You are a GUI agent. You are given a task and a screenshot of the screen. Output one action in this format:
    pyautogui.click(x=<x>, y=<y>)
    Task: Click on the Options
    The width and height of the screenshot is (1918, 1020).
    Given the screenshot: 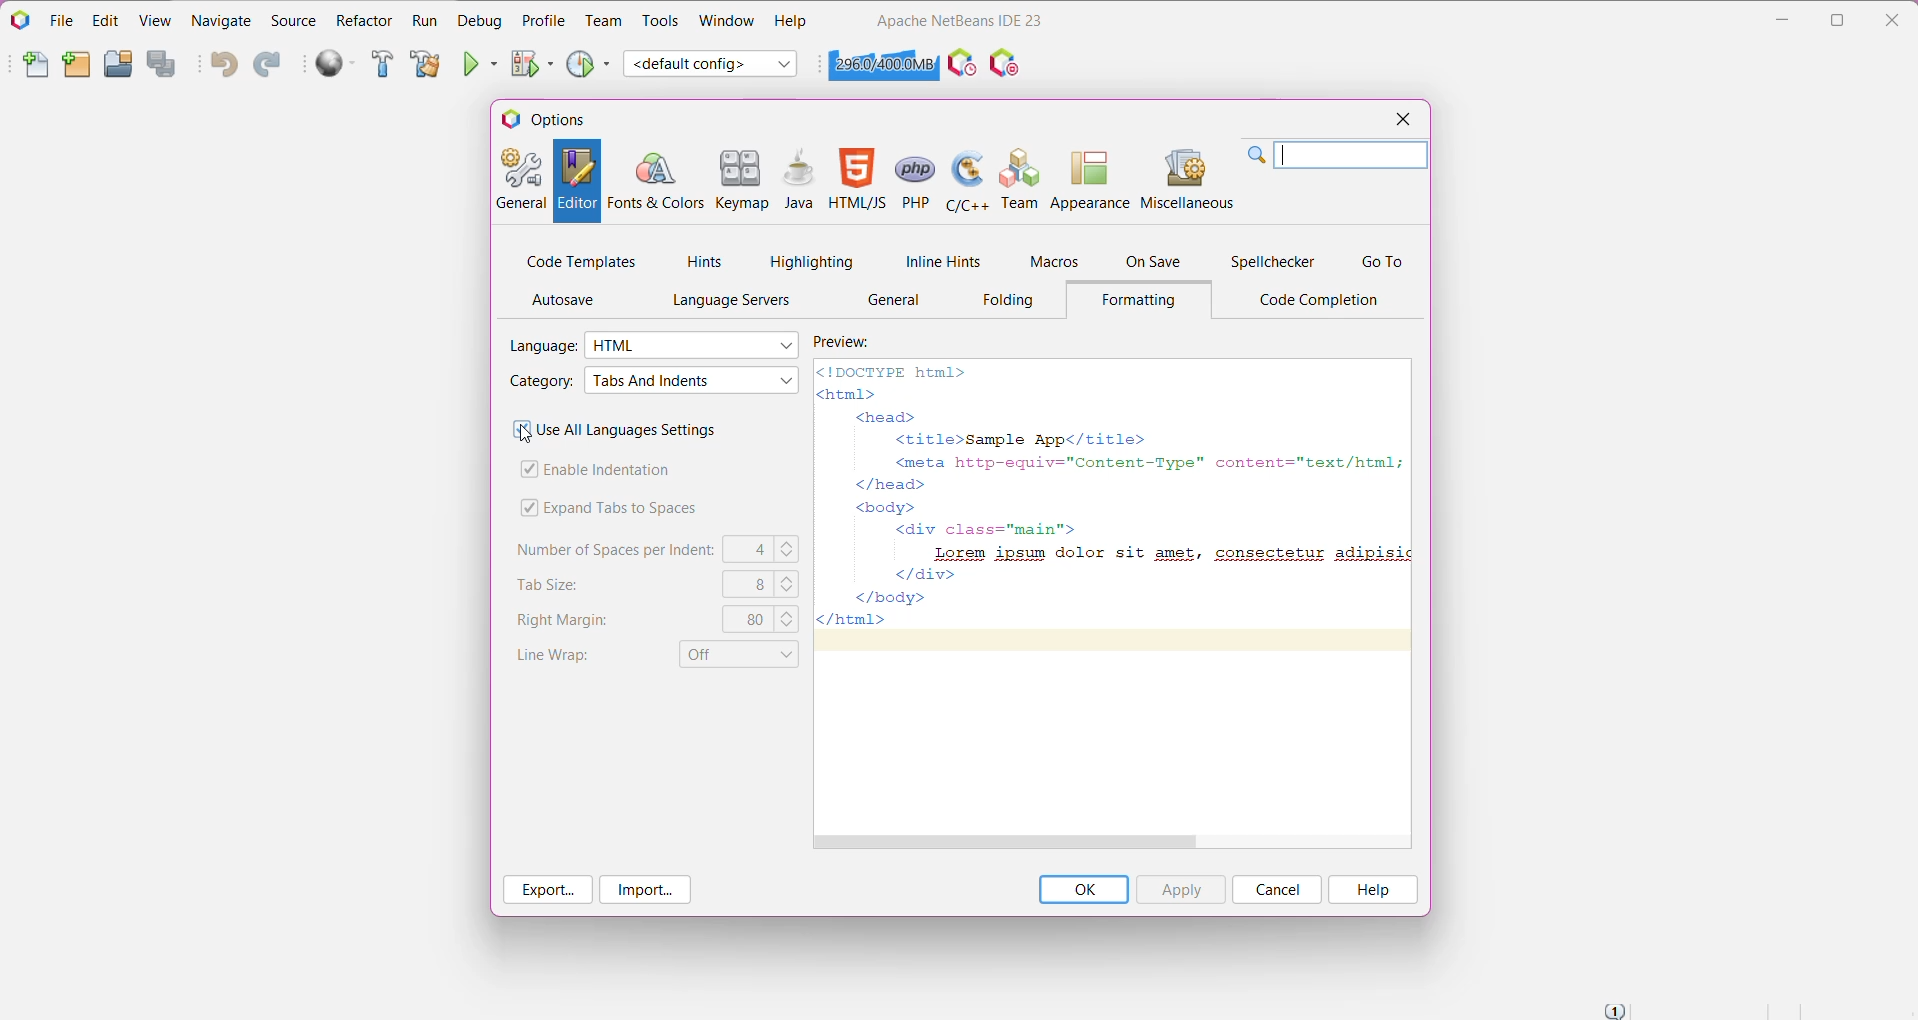 What is the action you would take?
    pyautogui.click(x=552, y=119)
    